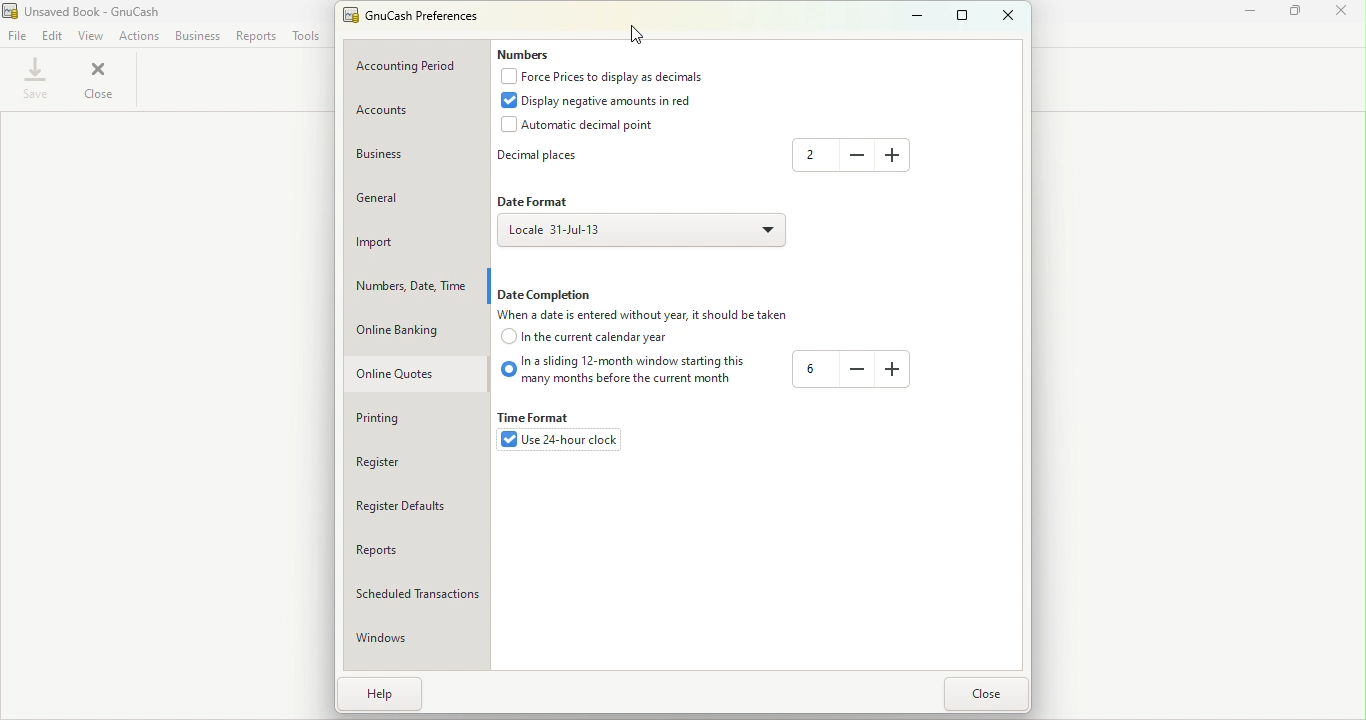 This screenshot has height=720, width=1366. Describe the element at coordinates (595, 98) in the screenshot. I see `Display negative amounts in red` at that location.